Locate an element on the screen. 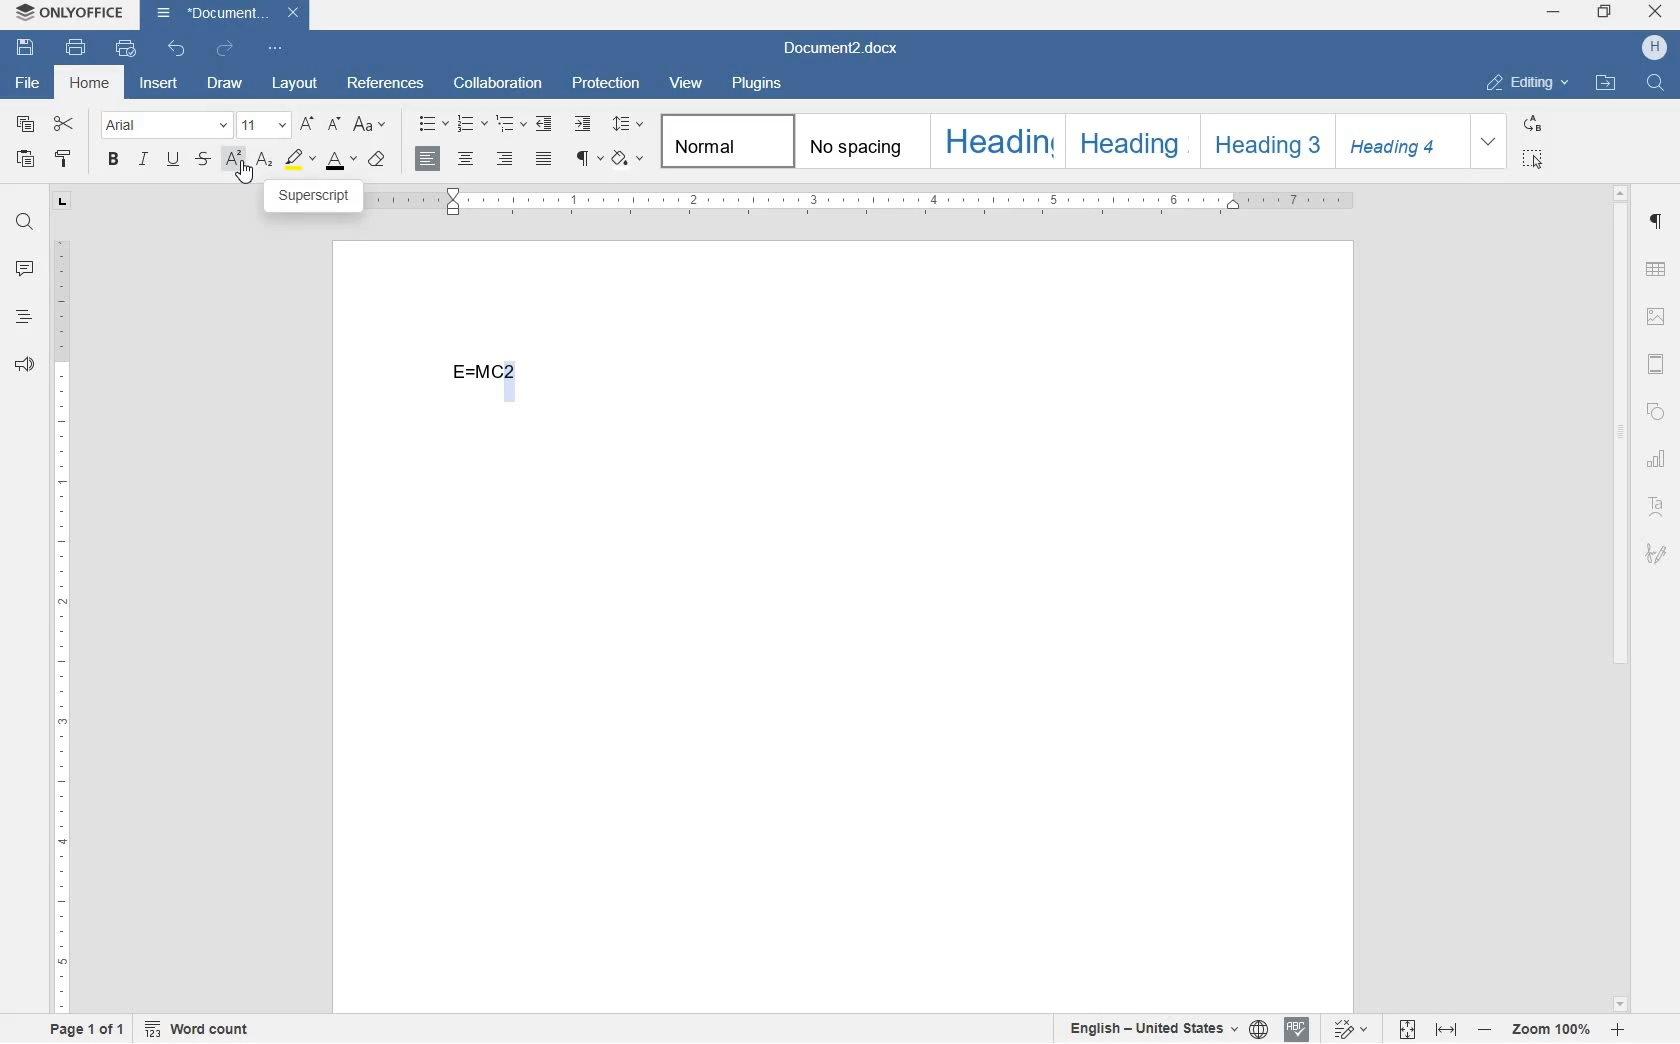  editing is located at coordinates (1525, 83).